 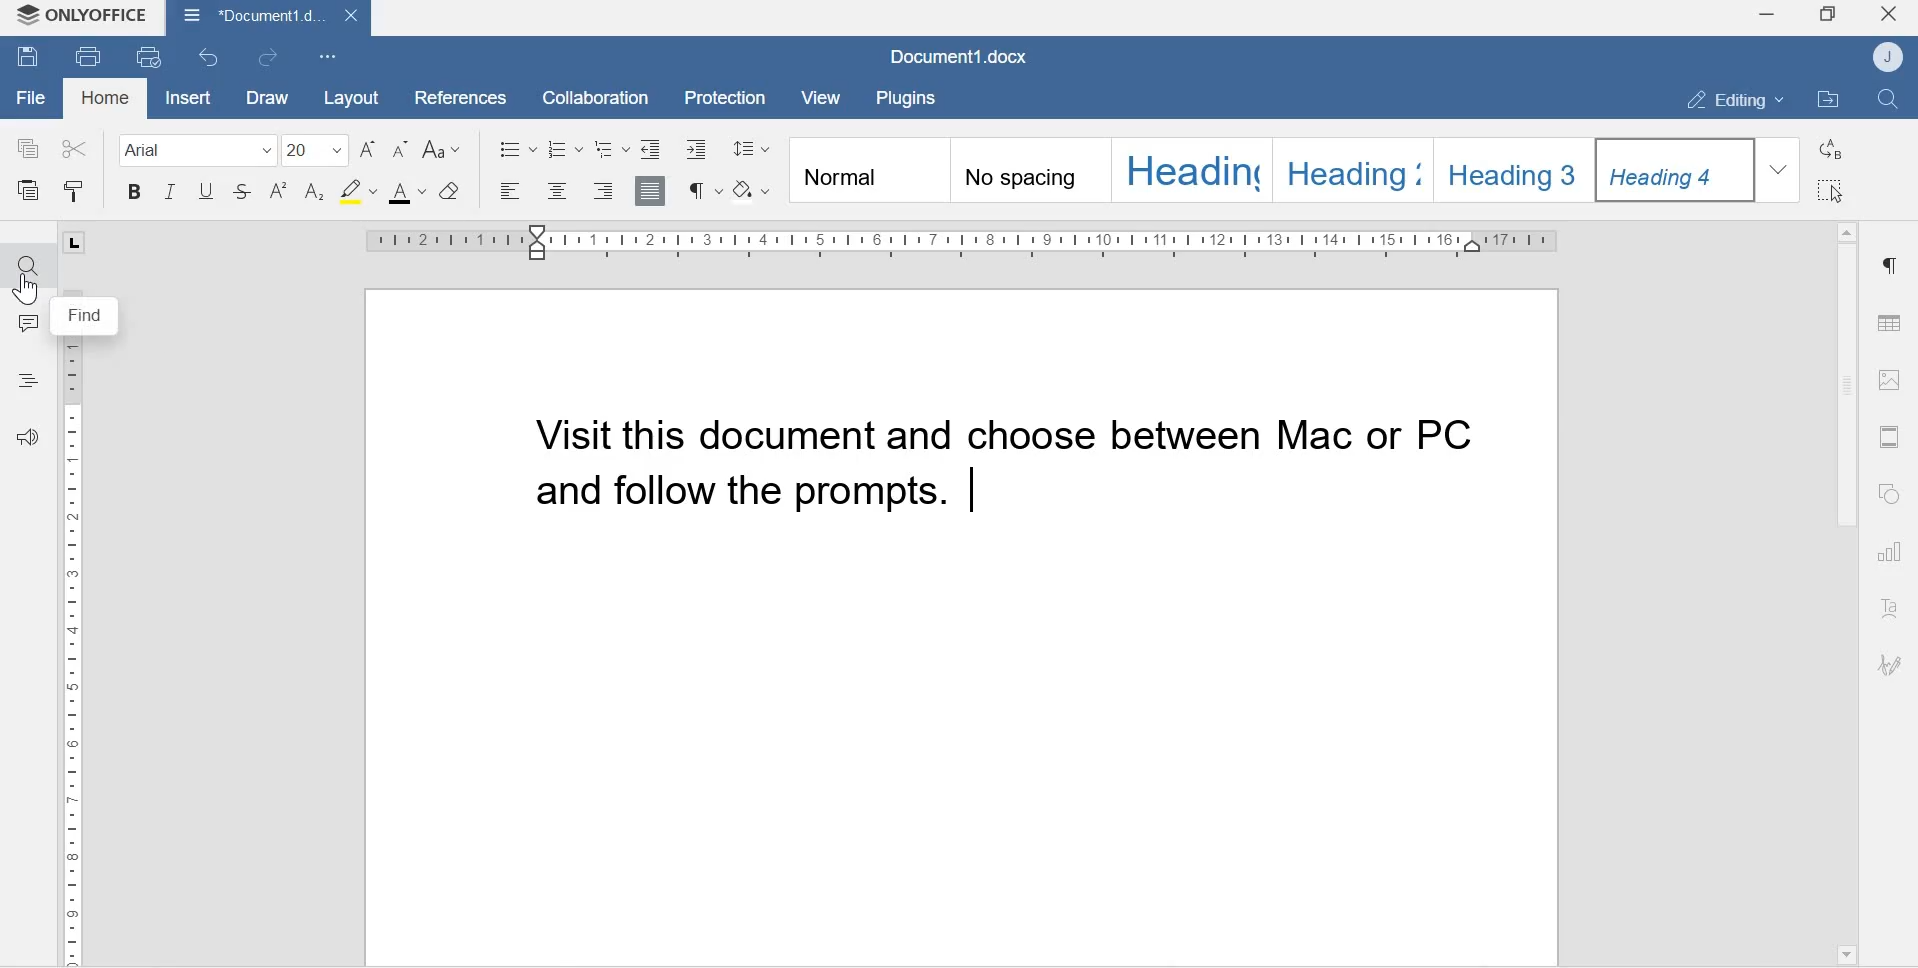 I want to click on Align center, so click(x=555, y=192).